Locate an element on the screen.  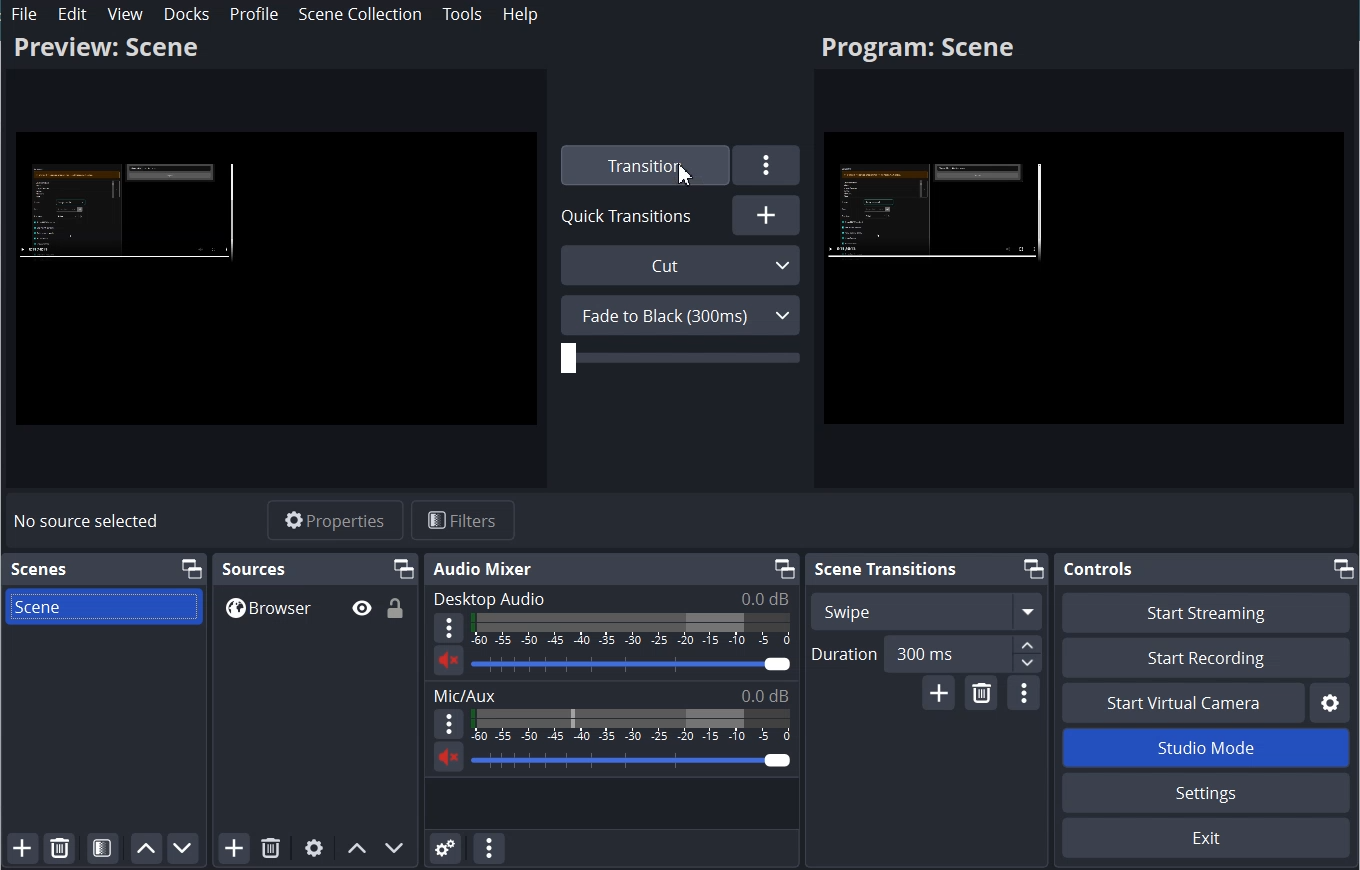
Remove selected Source is located at coordinates (271, 848).